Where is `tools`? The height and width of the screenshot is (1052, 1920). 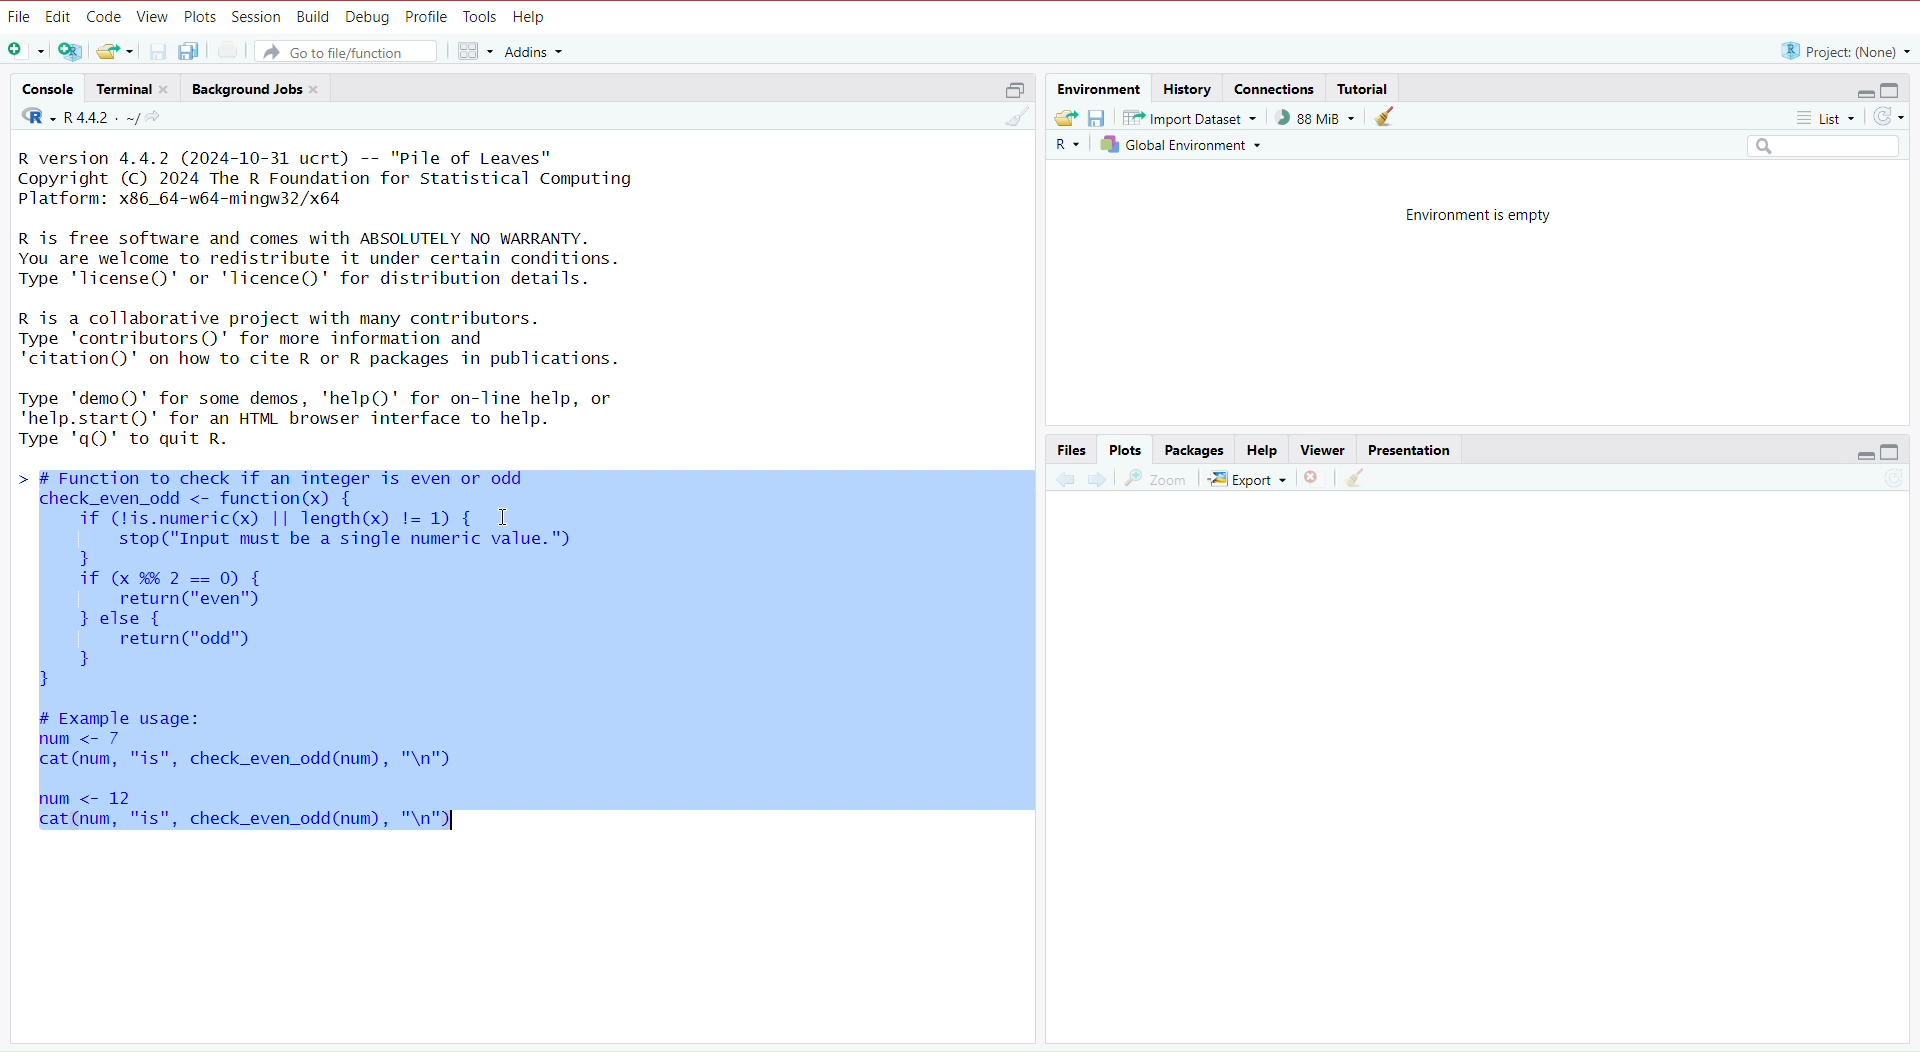
tools is located at coordinates (481, 17).